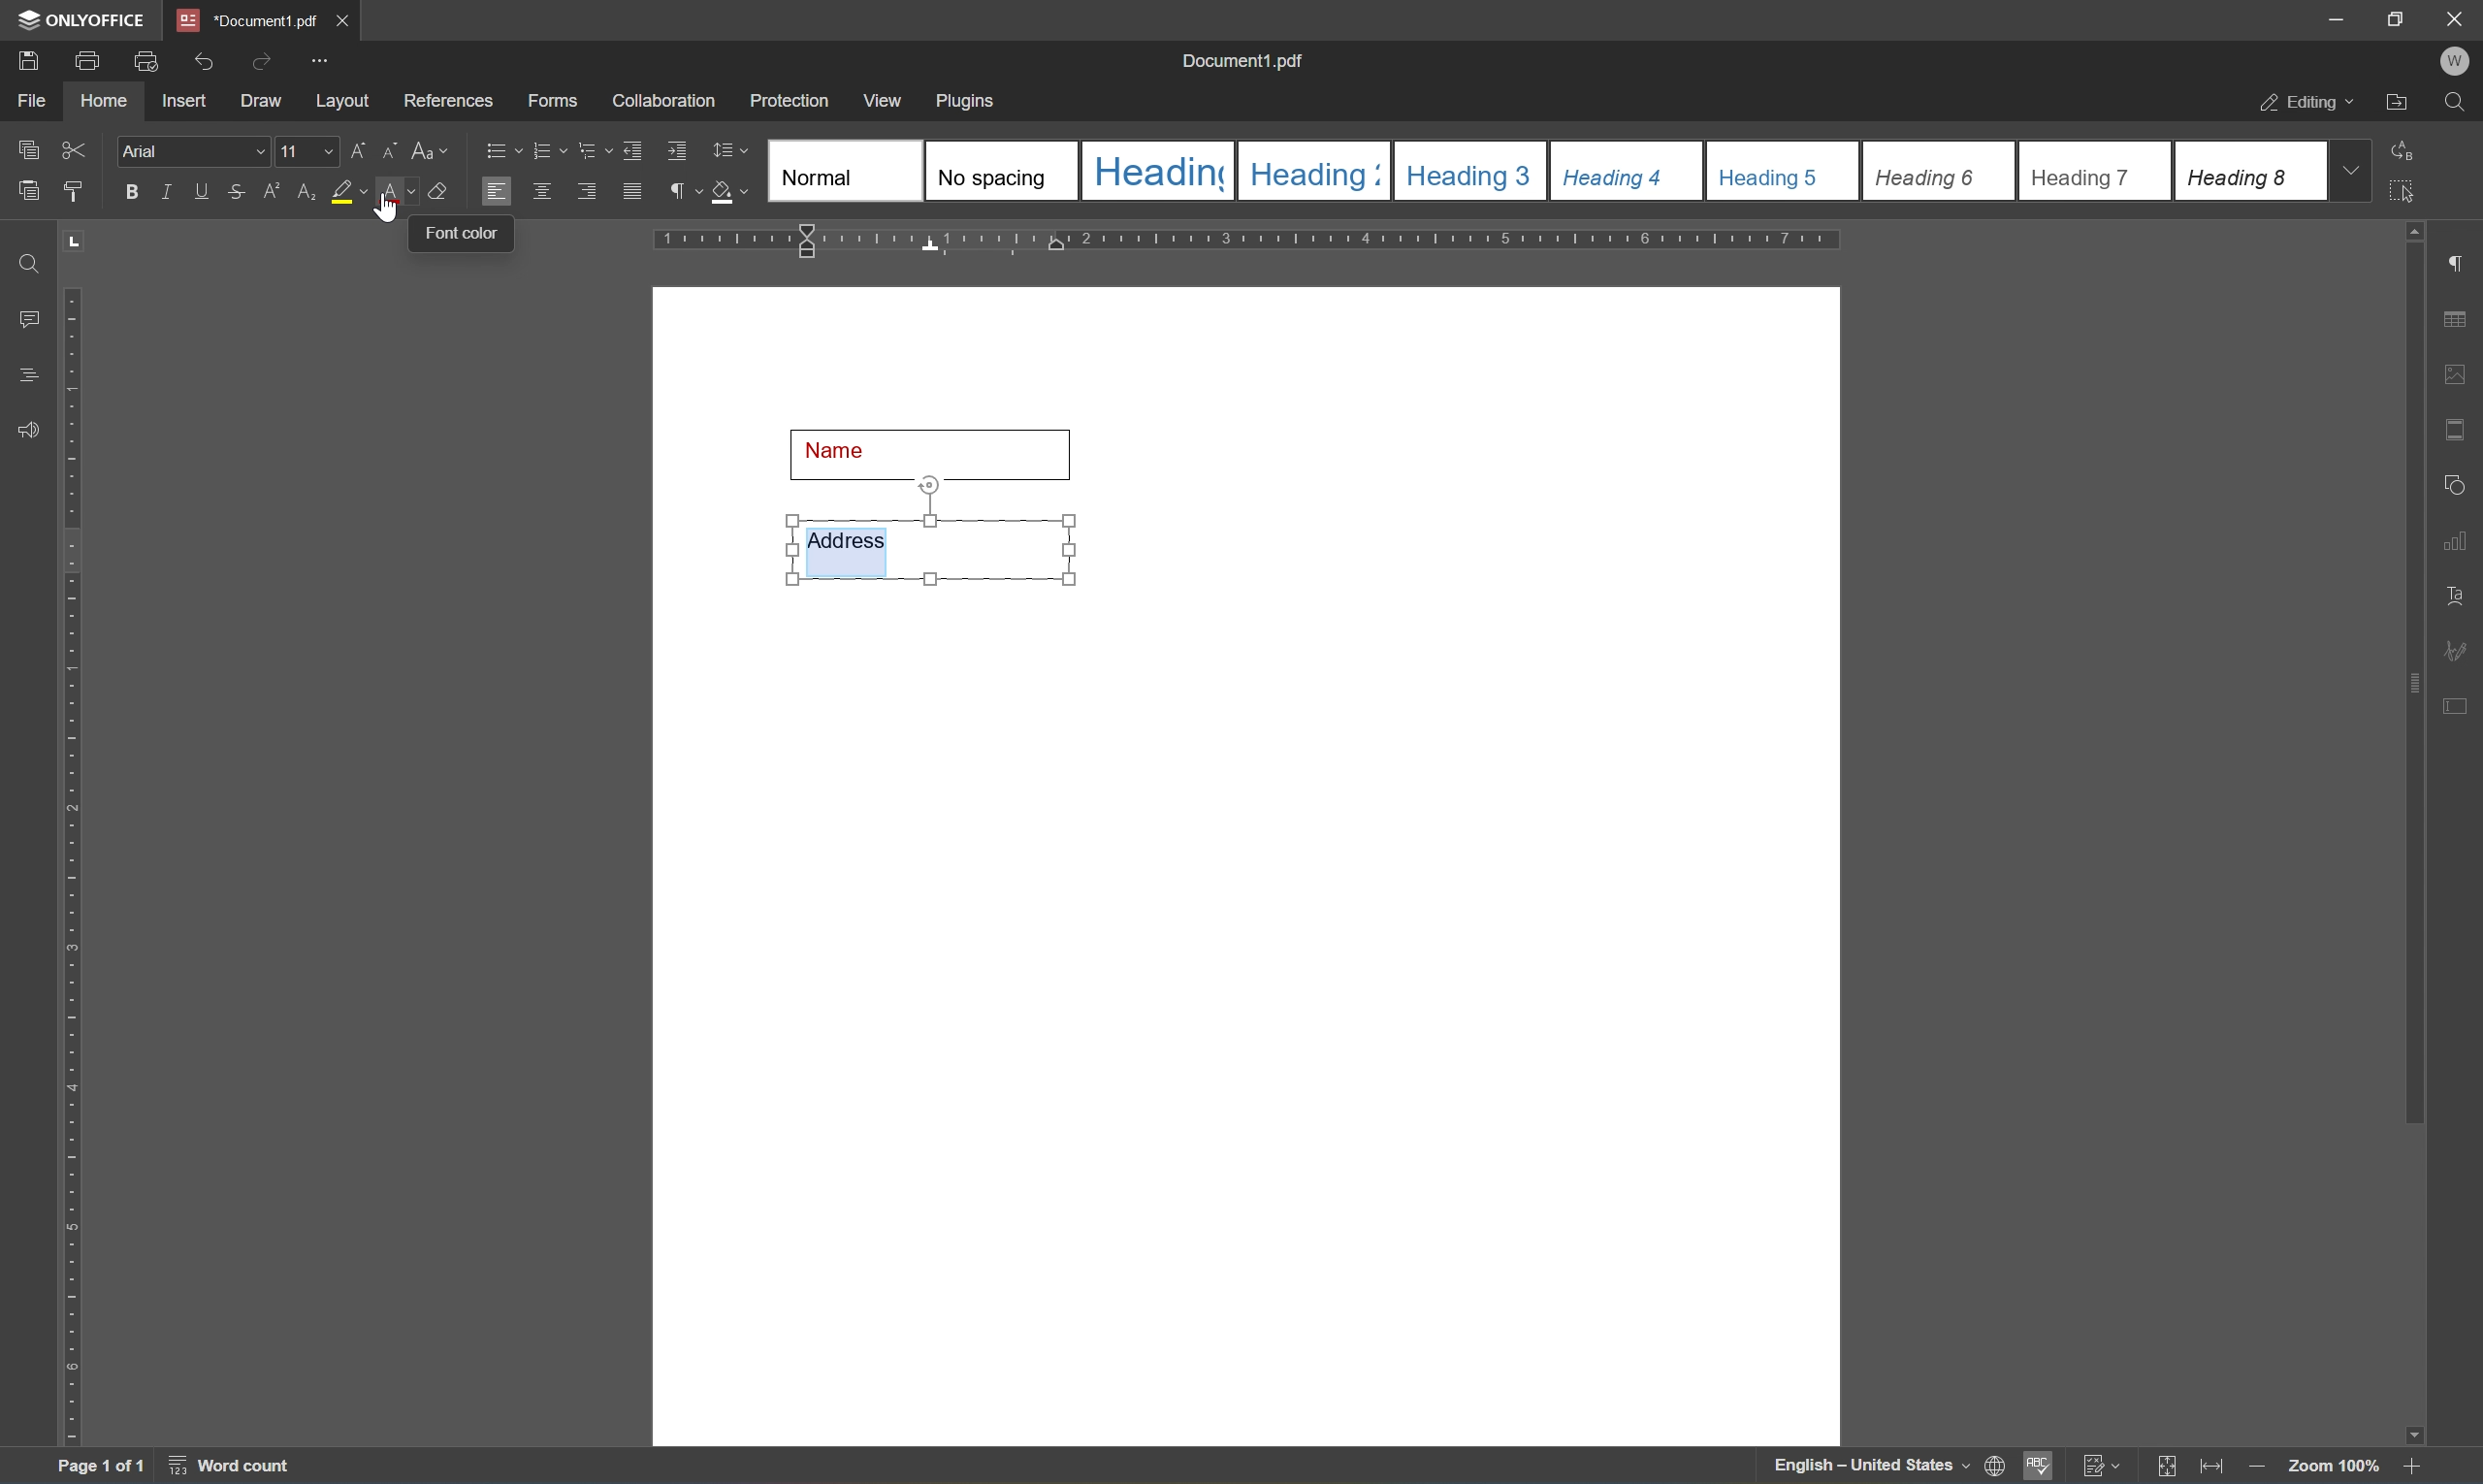 The height and width of the screenshot is (1484, 2483). I want to click on align right, so click(586, 191).